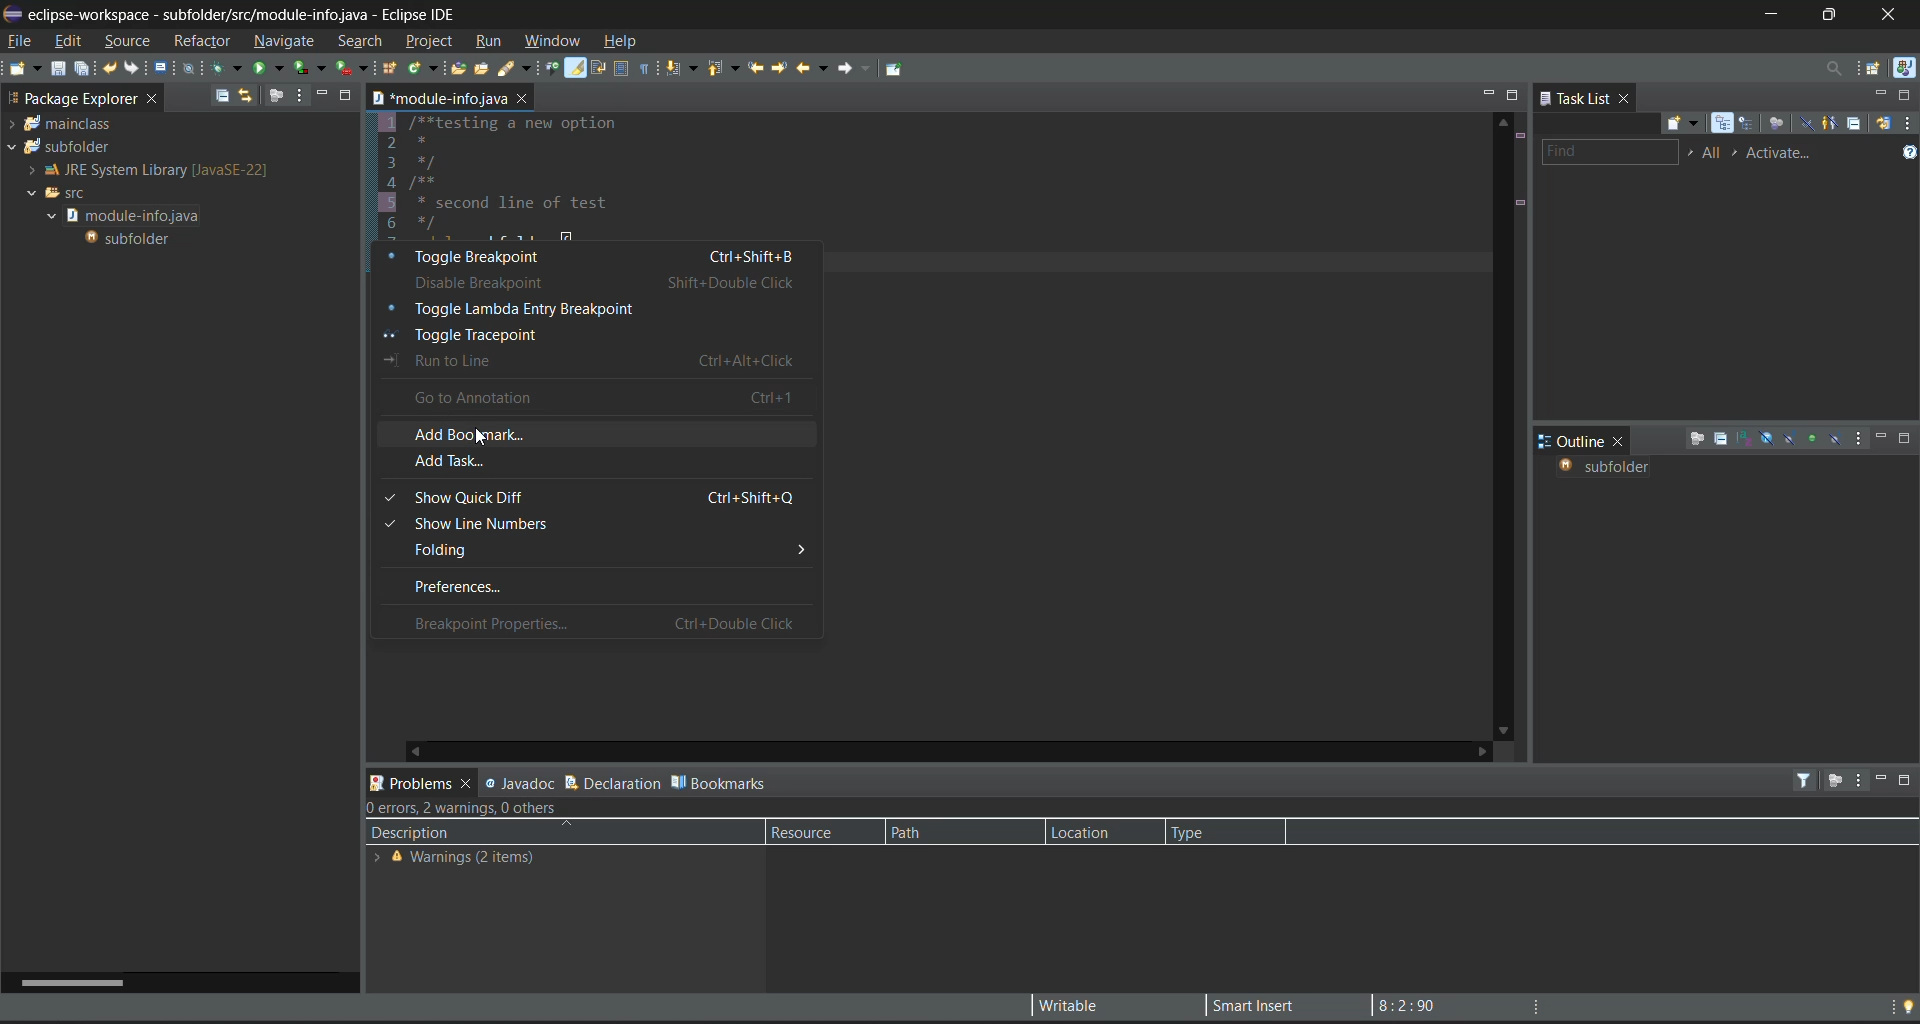  What do you see at coordinates (1519, 204) in the screenshot?
I see `changed lines marks` at bounding box center [1519, 204].